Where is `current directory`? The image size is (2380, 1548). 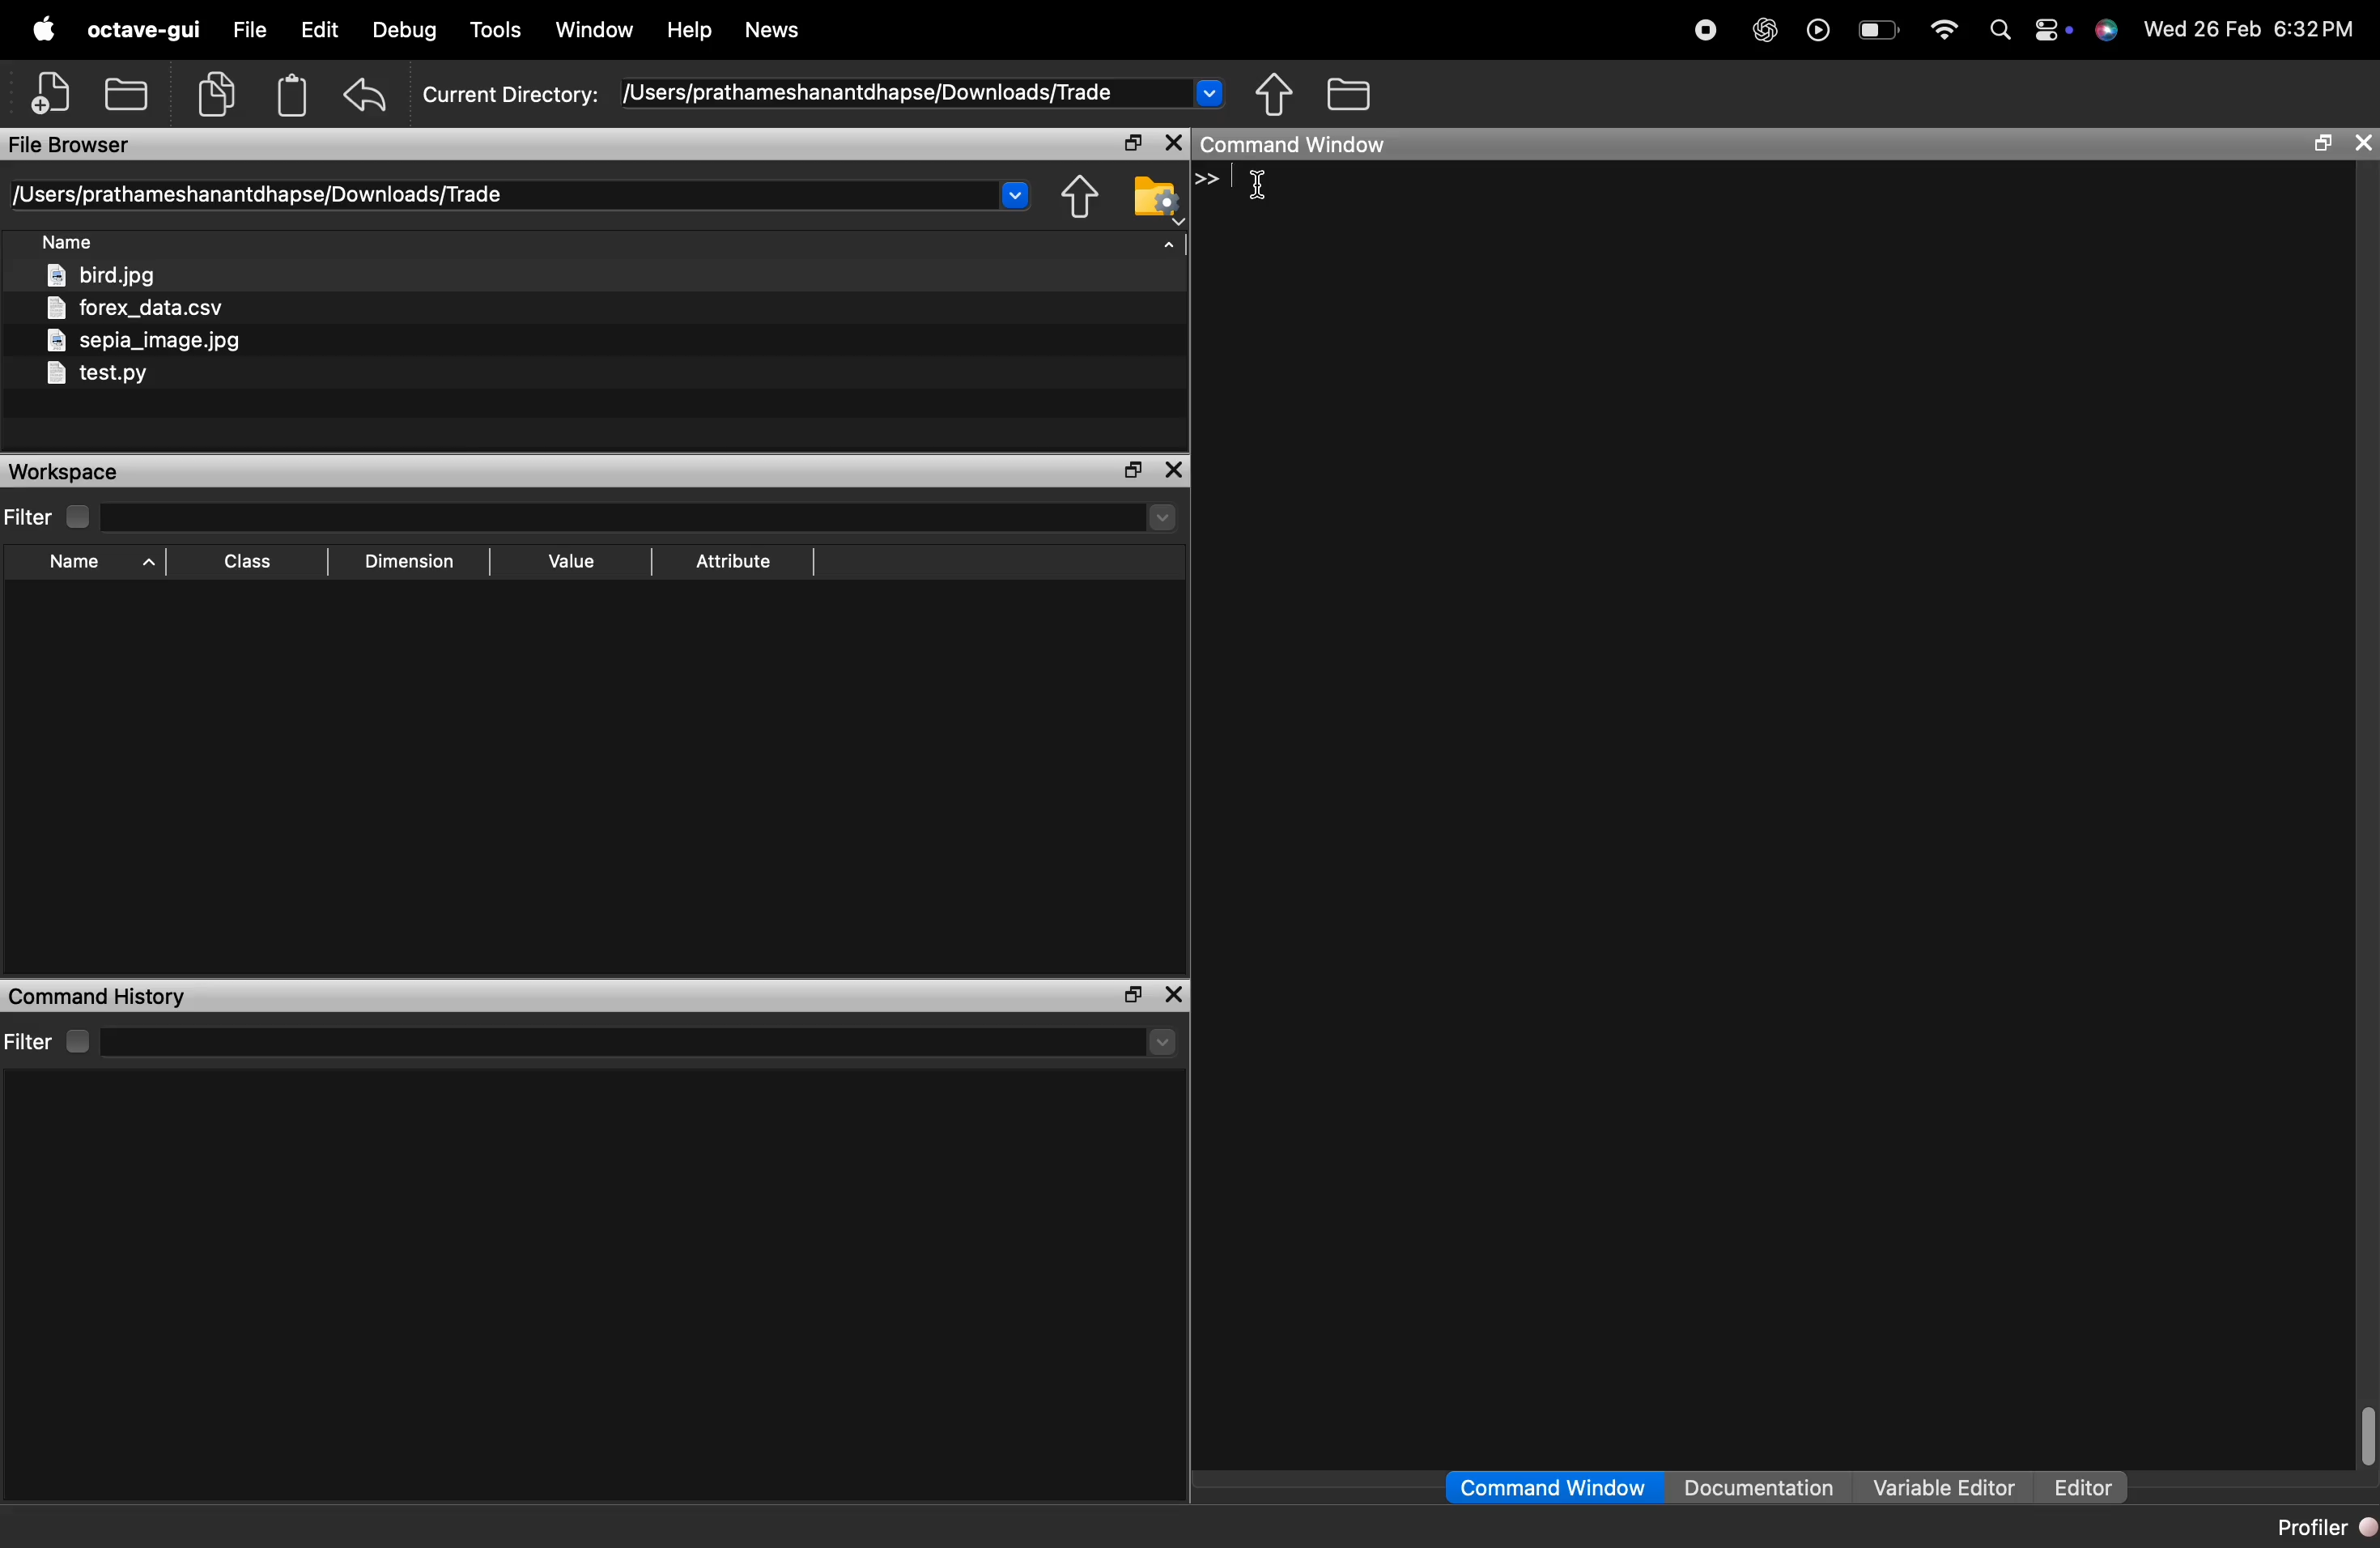 current directory is located at coordinates (824, 93).